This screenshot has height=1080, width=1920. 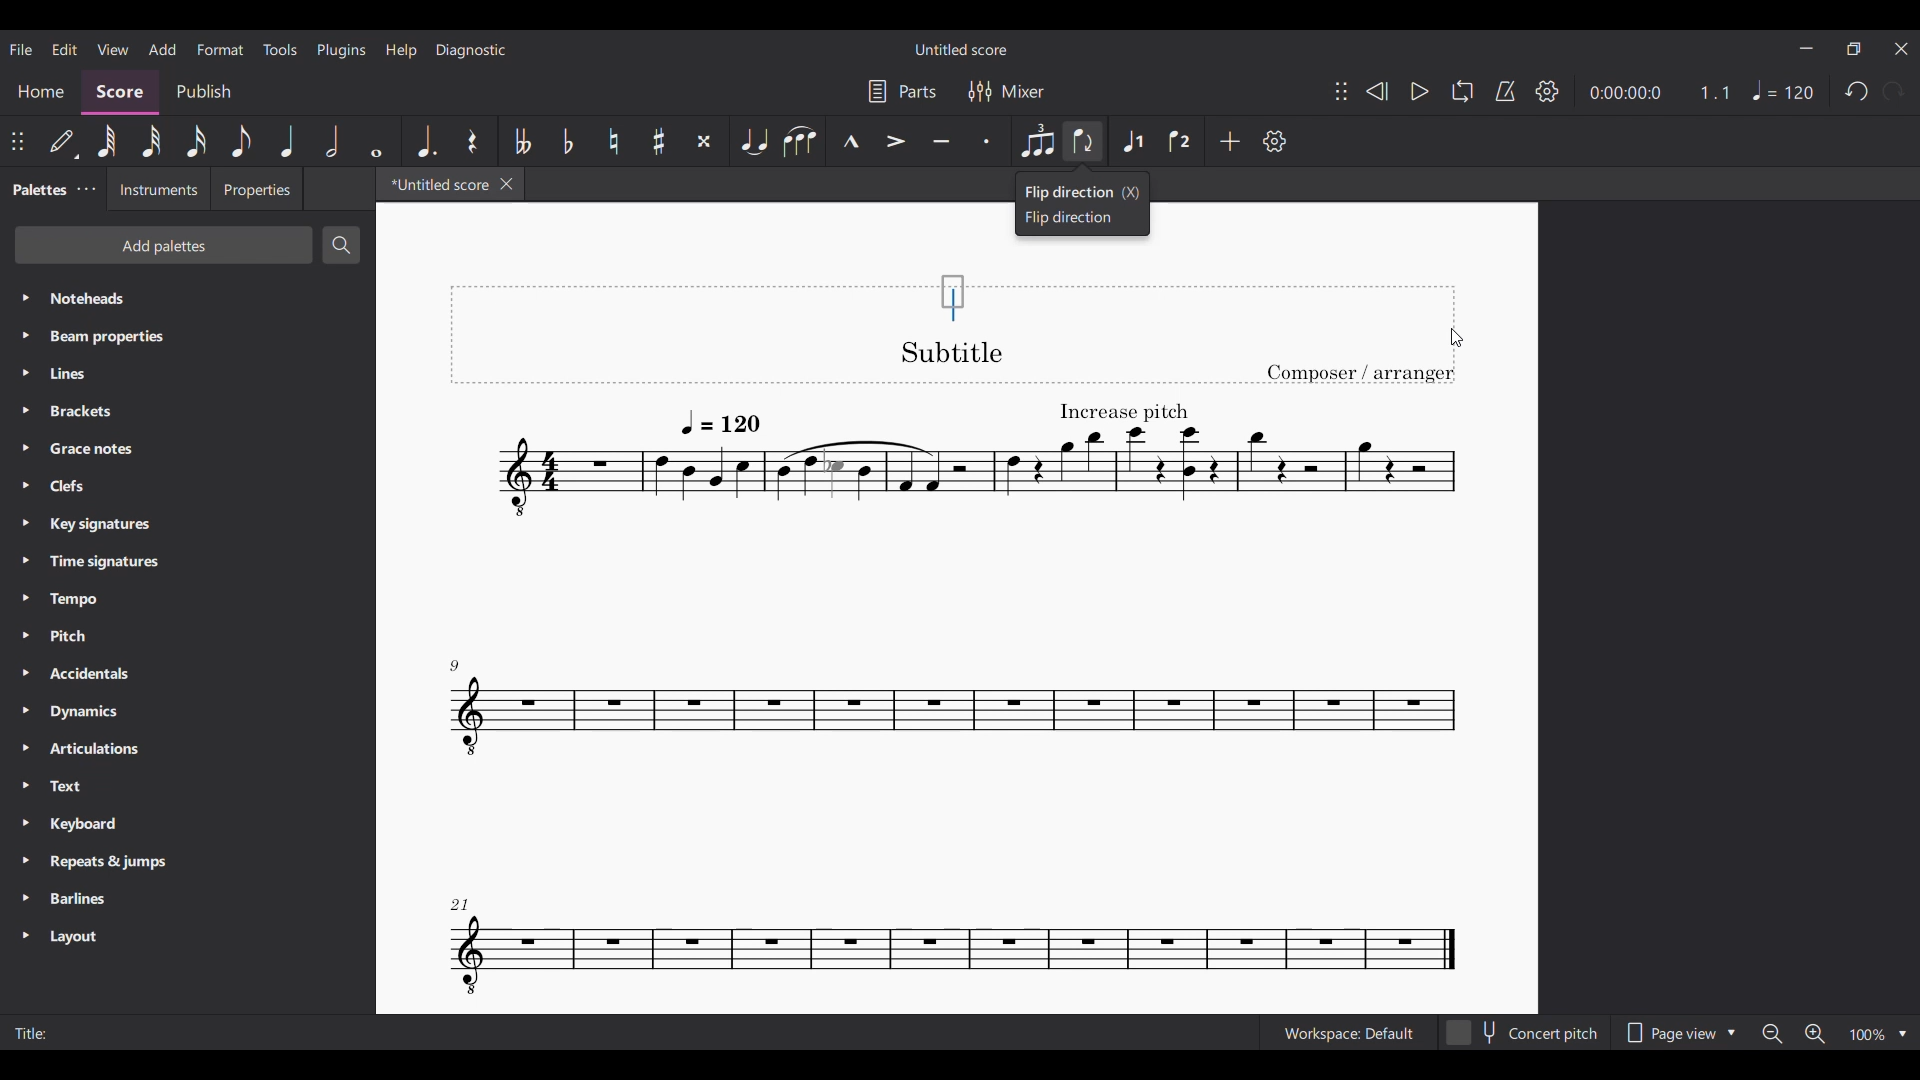 I want to click on Change position, so click(x=1342, y=91).